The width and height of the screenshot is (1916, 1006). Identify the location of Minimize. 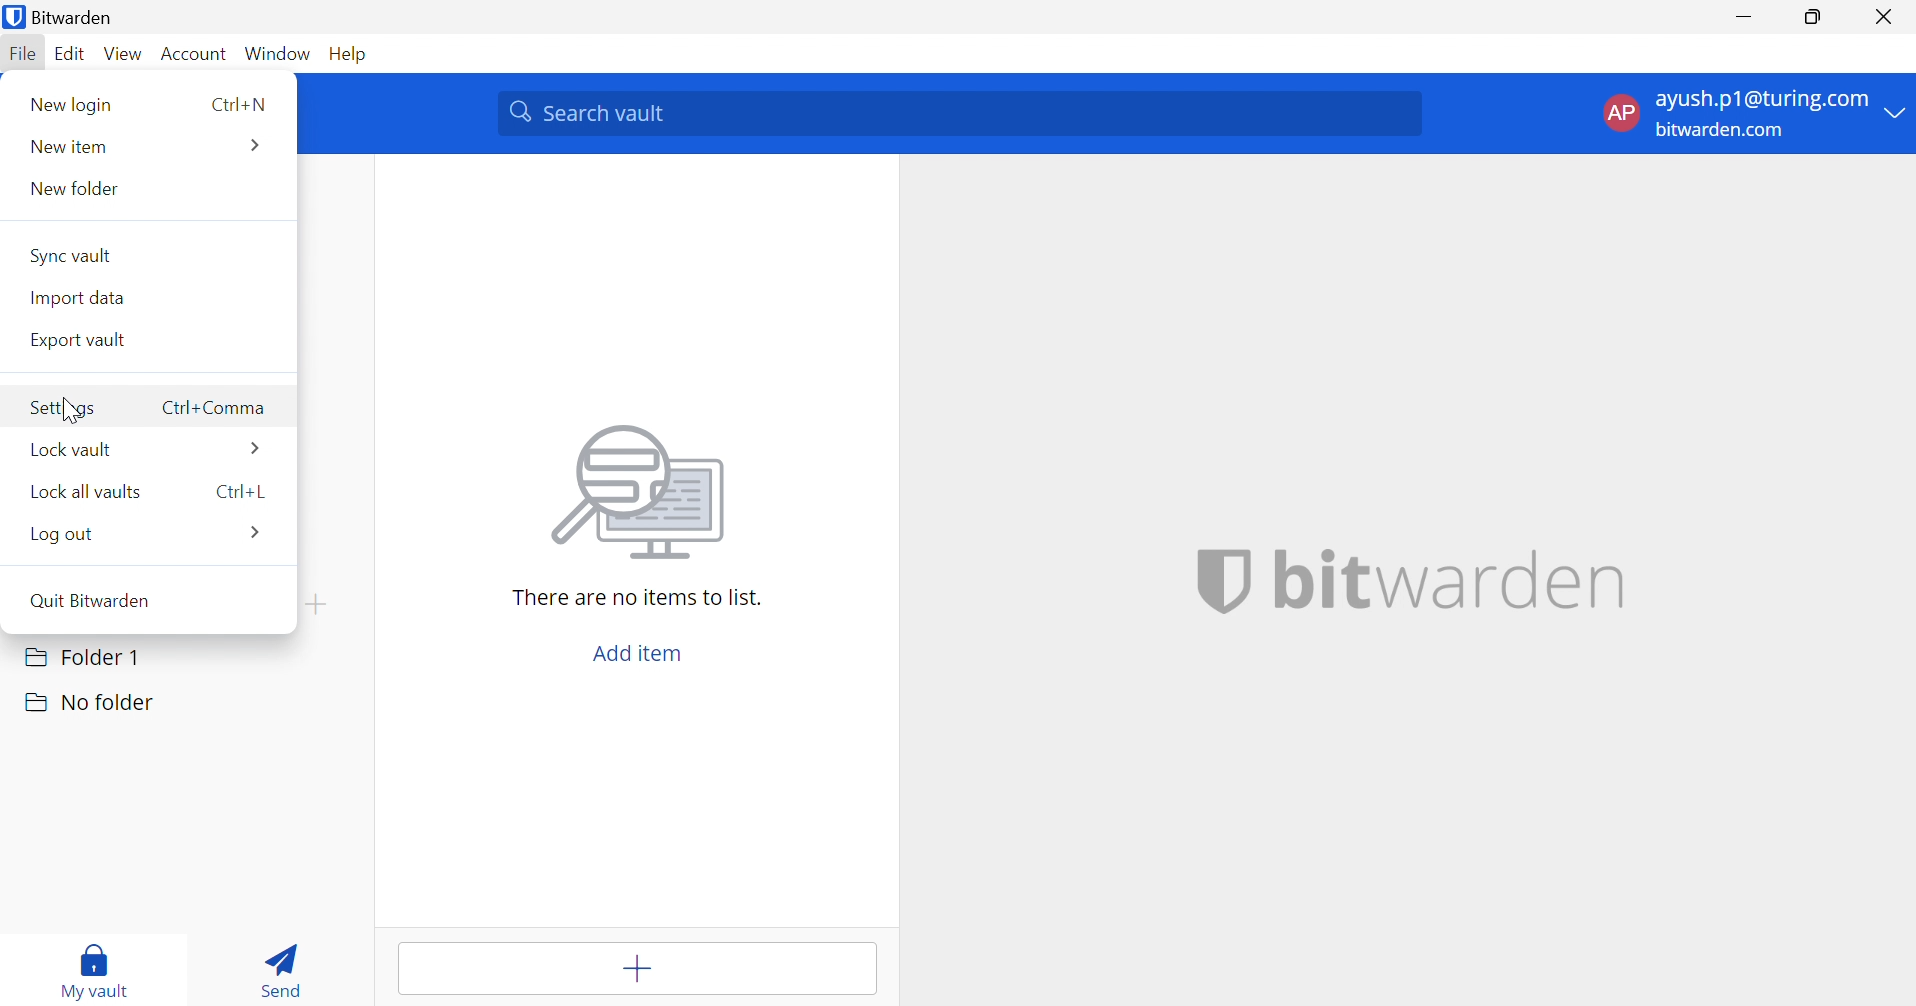
(1745, 15).